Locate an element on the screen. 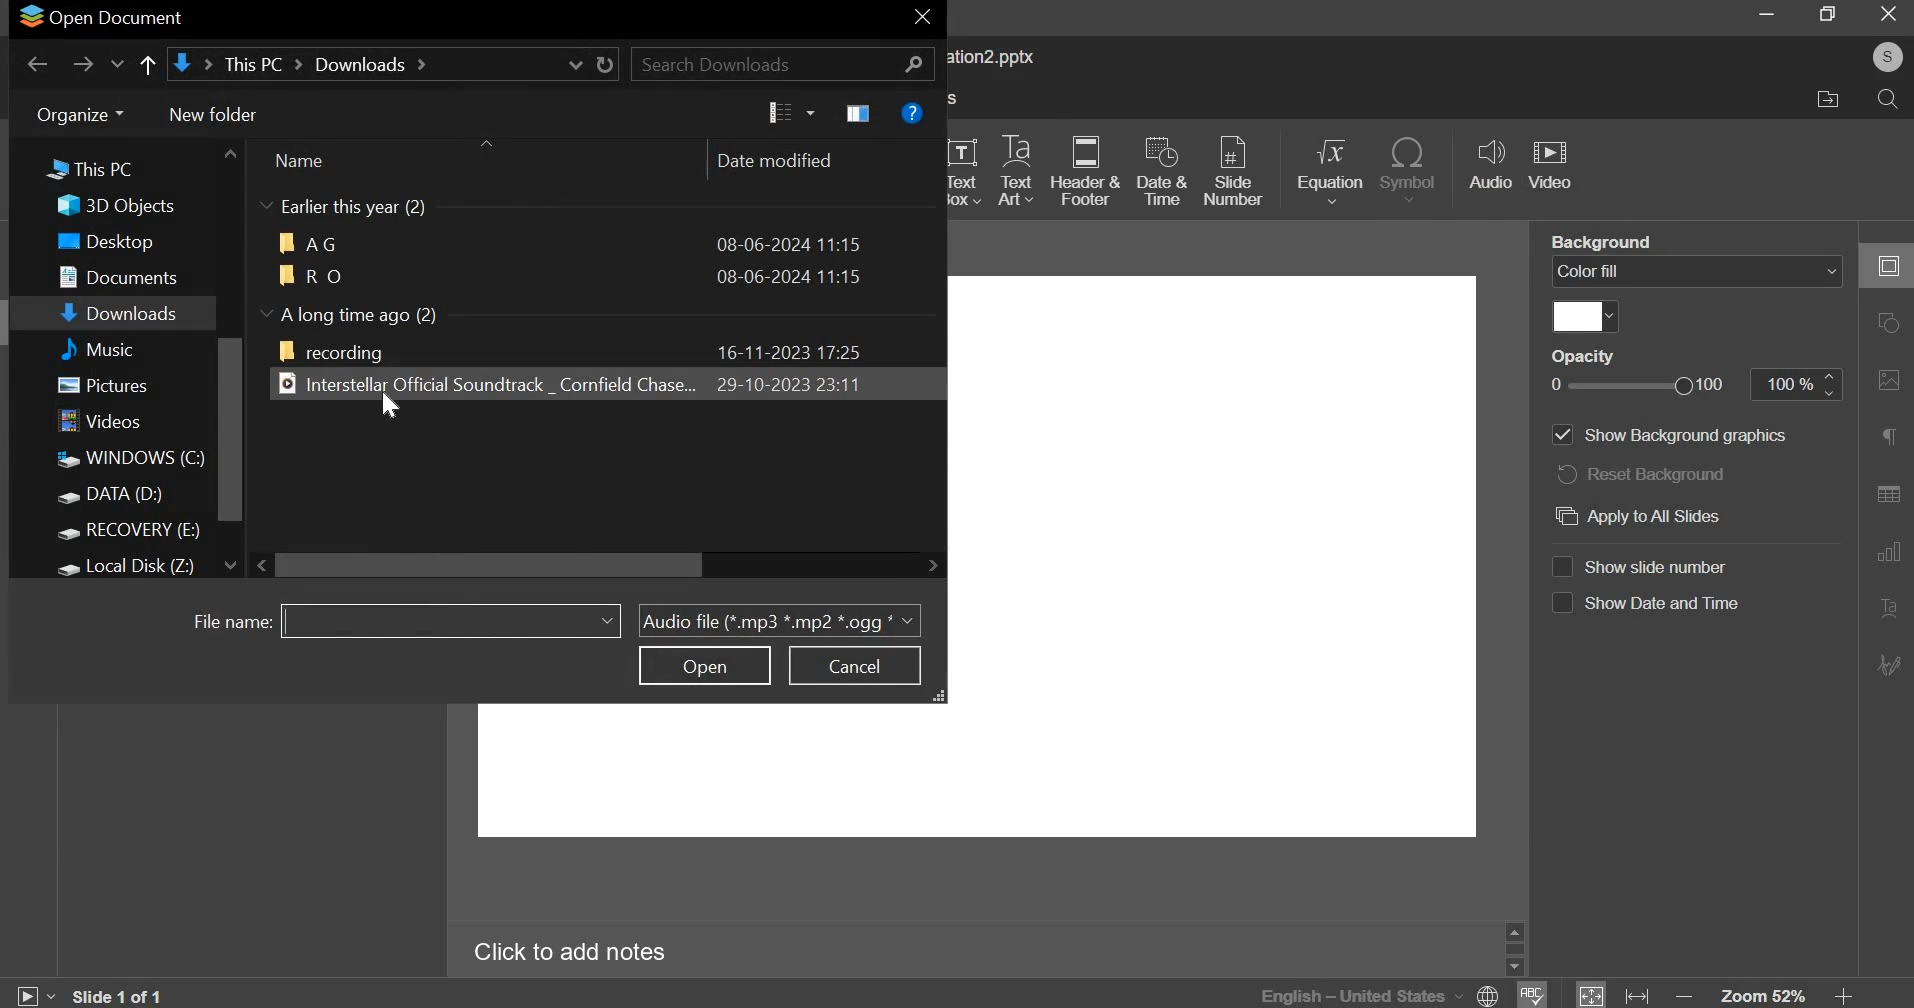 This screenshot has width=1914, height=1008. close is located at coordinates (923, 17).